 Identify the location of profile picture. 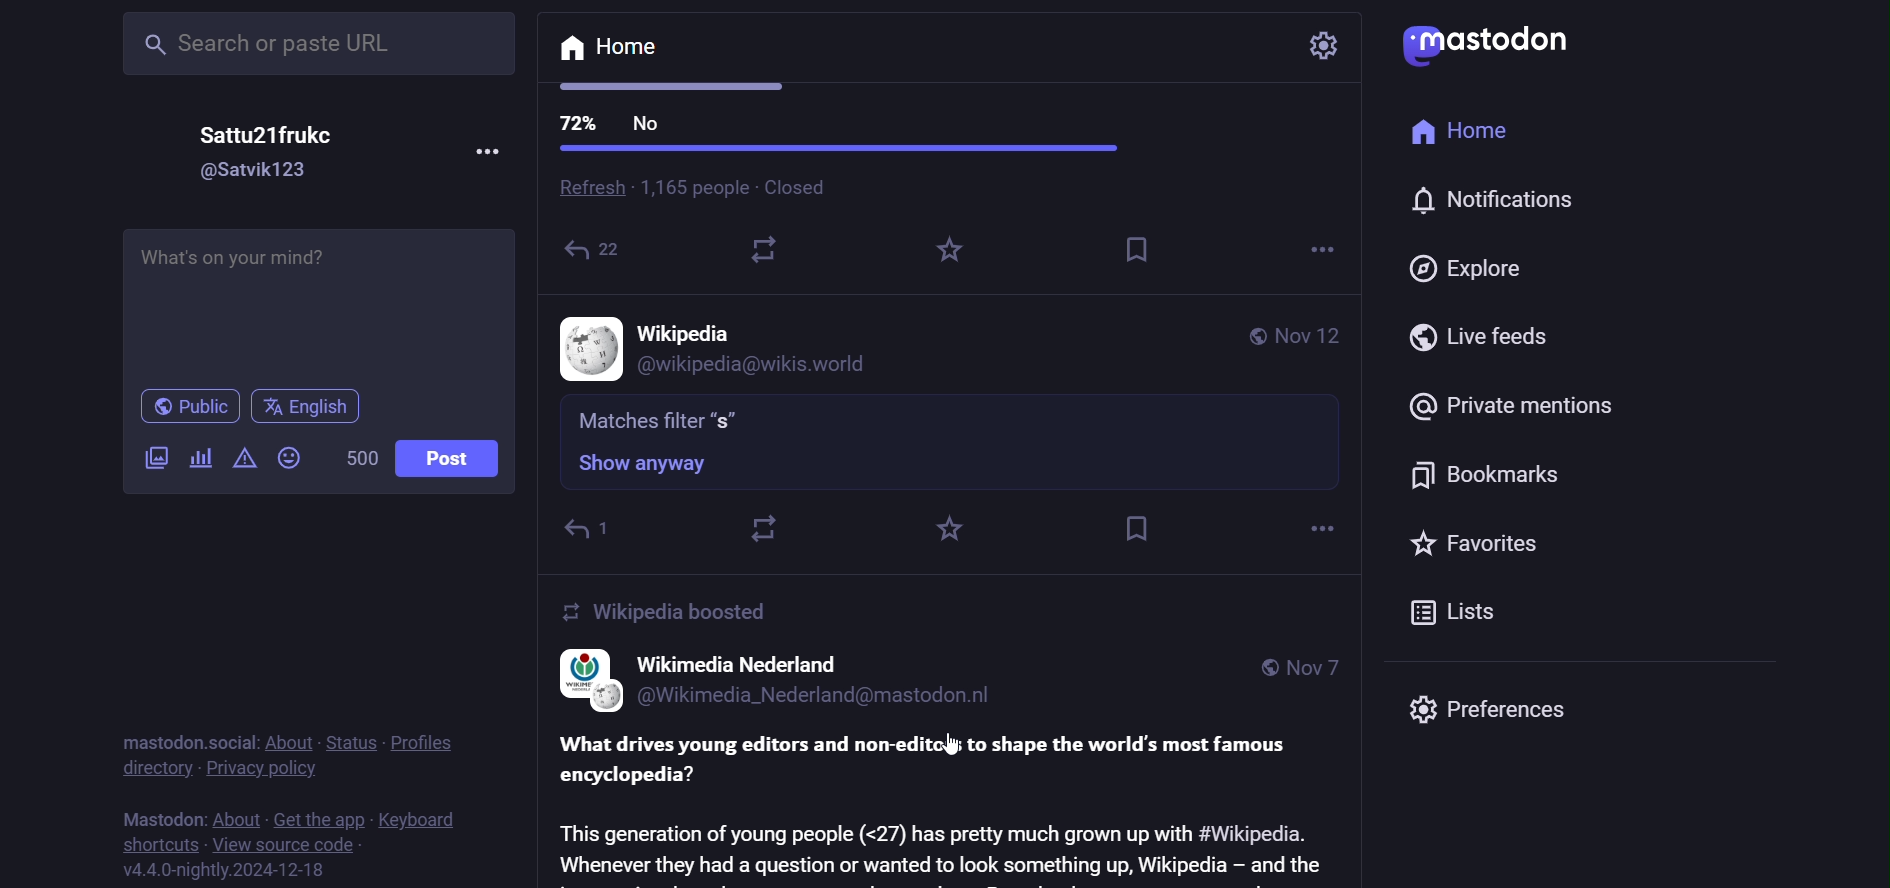
(586, 349).